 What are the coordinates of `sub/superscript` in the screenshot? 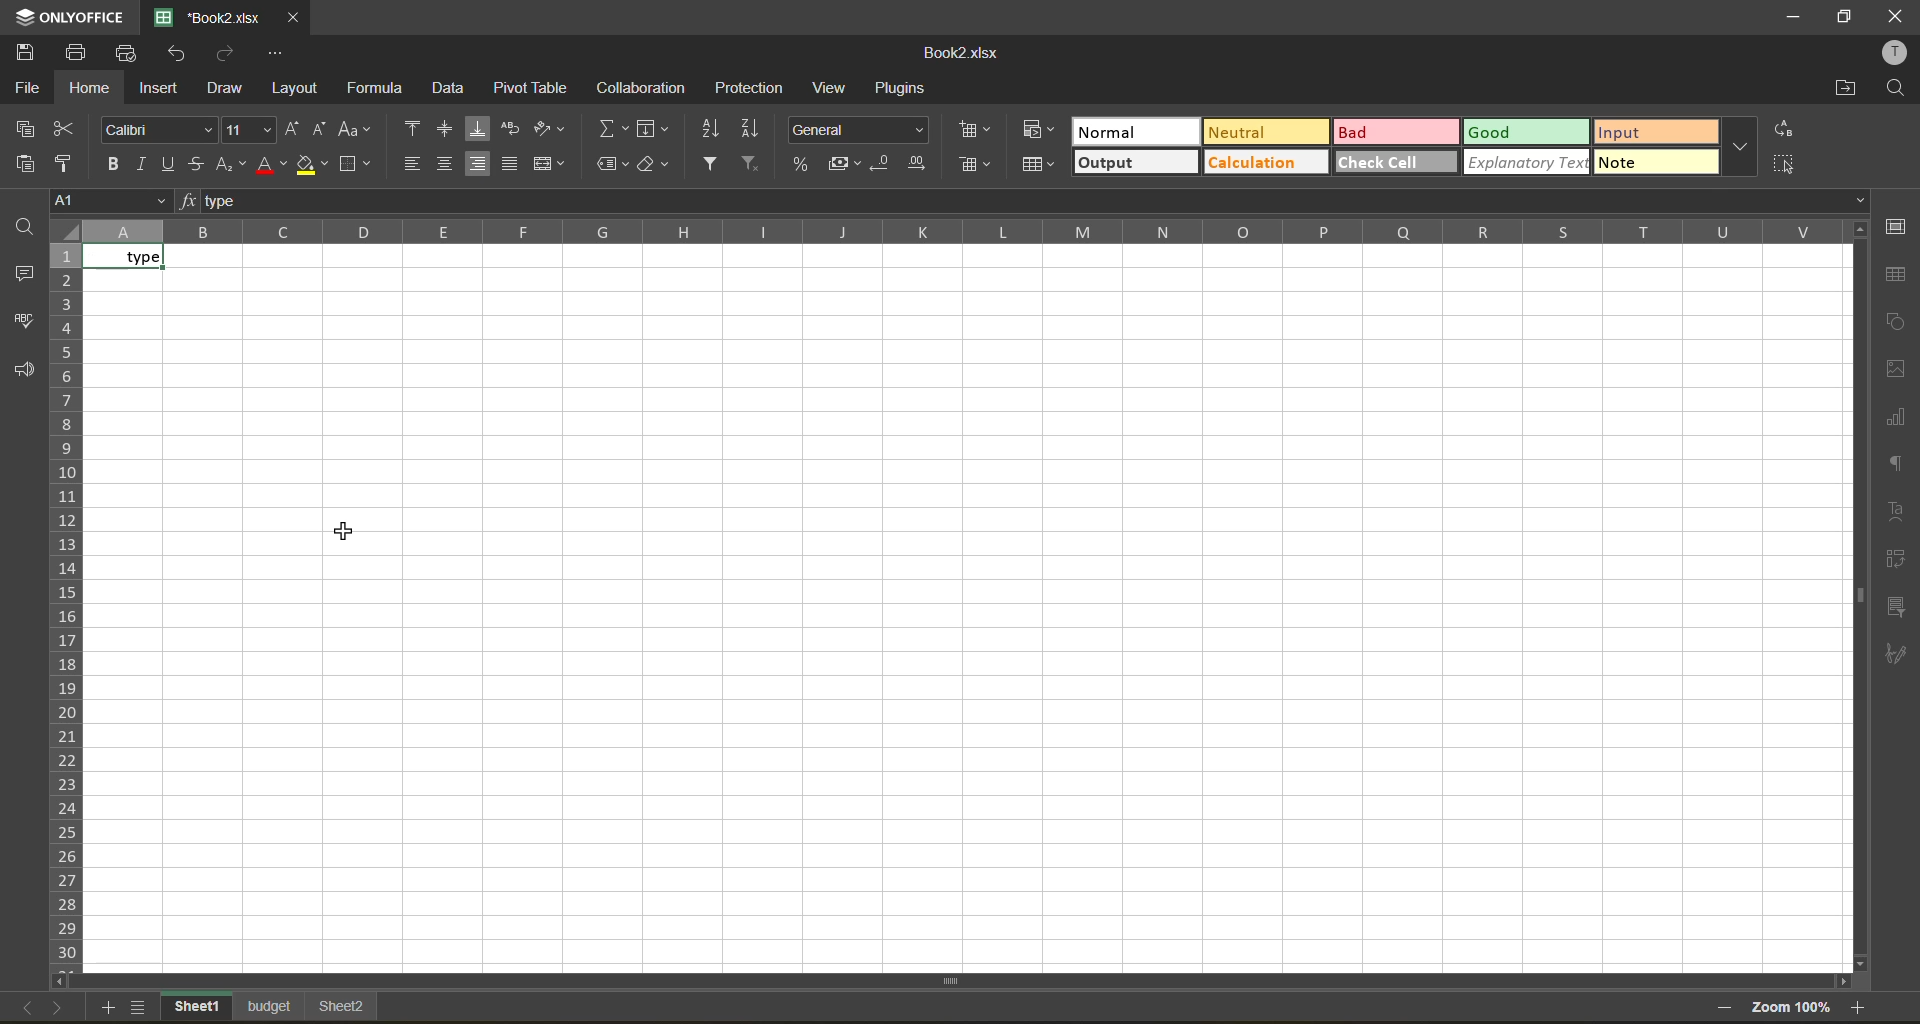 It's located at (232, 165).